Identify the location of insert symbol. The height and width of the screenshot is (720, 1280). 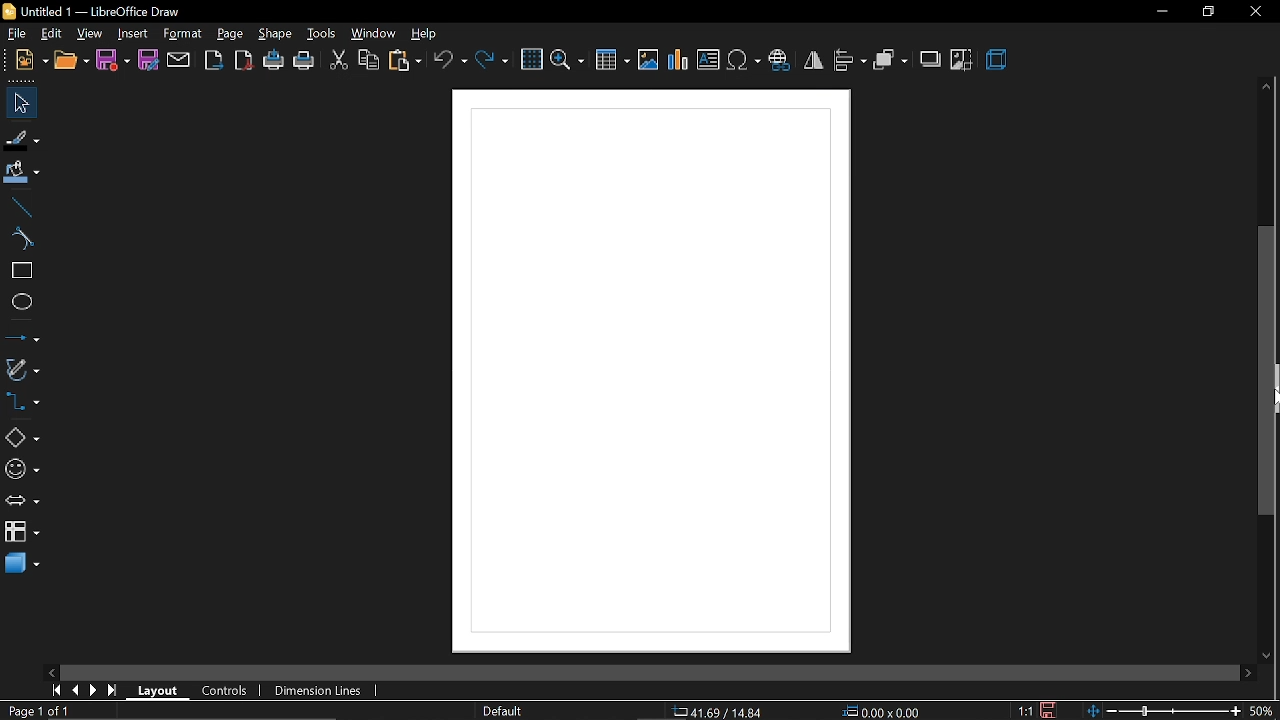
(744, 61).